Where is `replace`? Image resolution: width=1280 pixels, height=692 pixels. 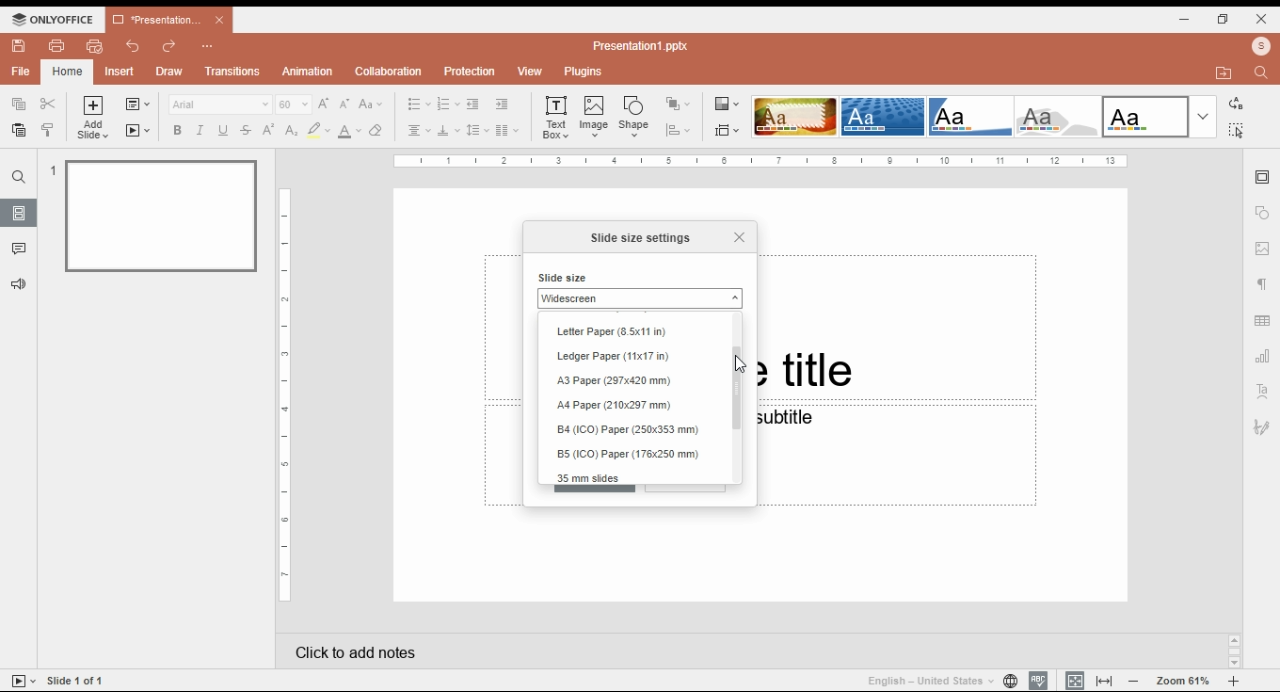 replace is located at coordinates (1234, 104).